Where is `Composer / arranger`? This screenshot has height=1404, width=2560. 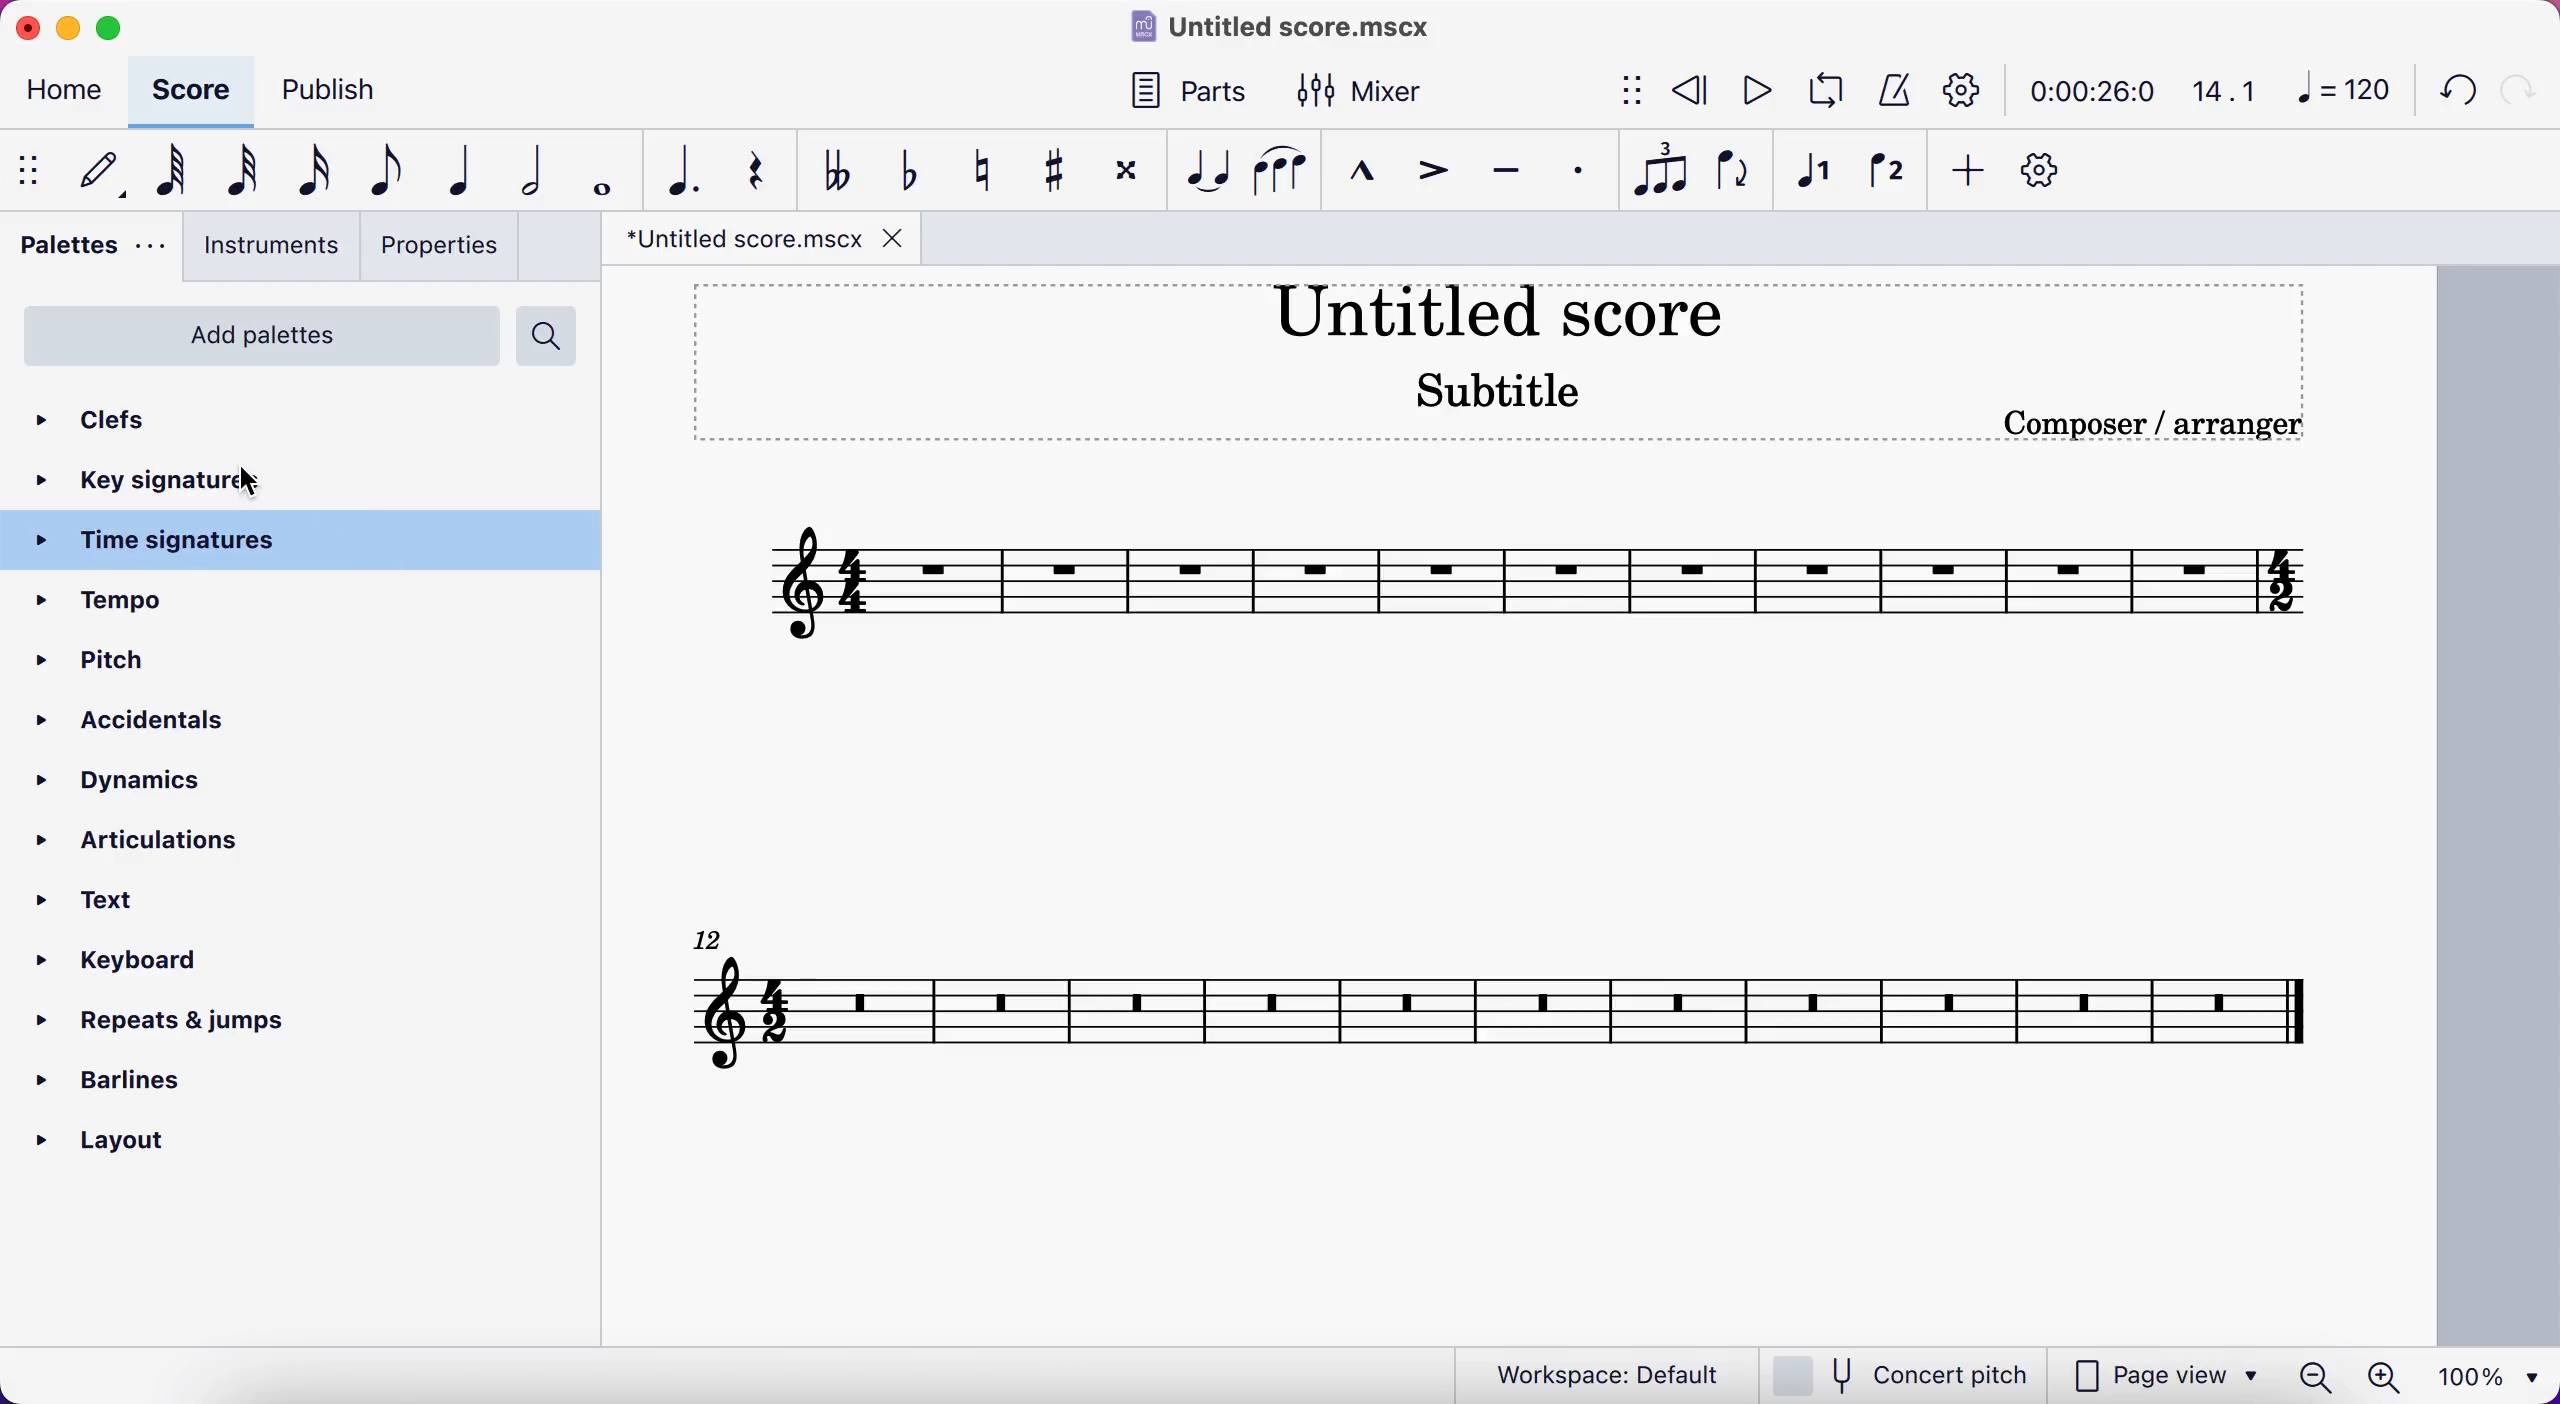
Composer / arranger is located at coordinates (2153, 423).